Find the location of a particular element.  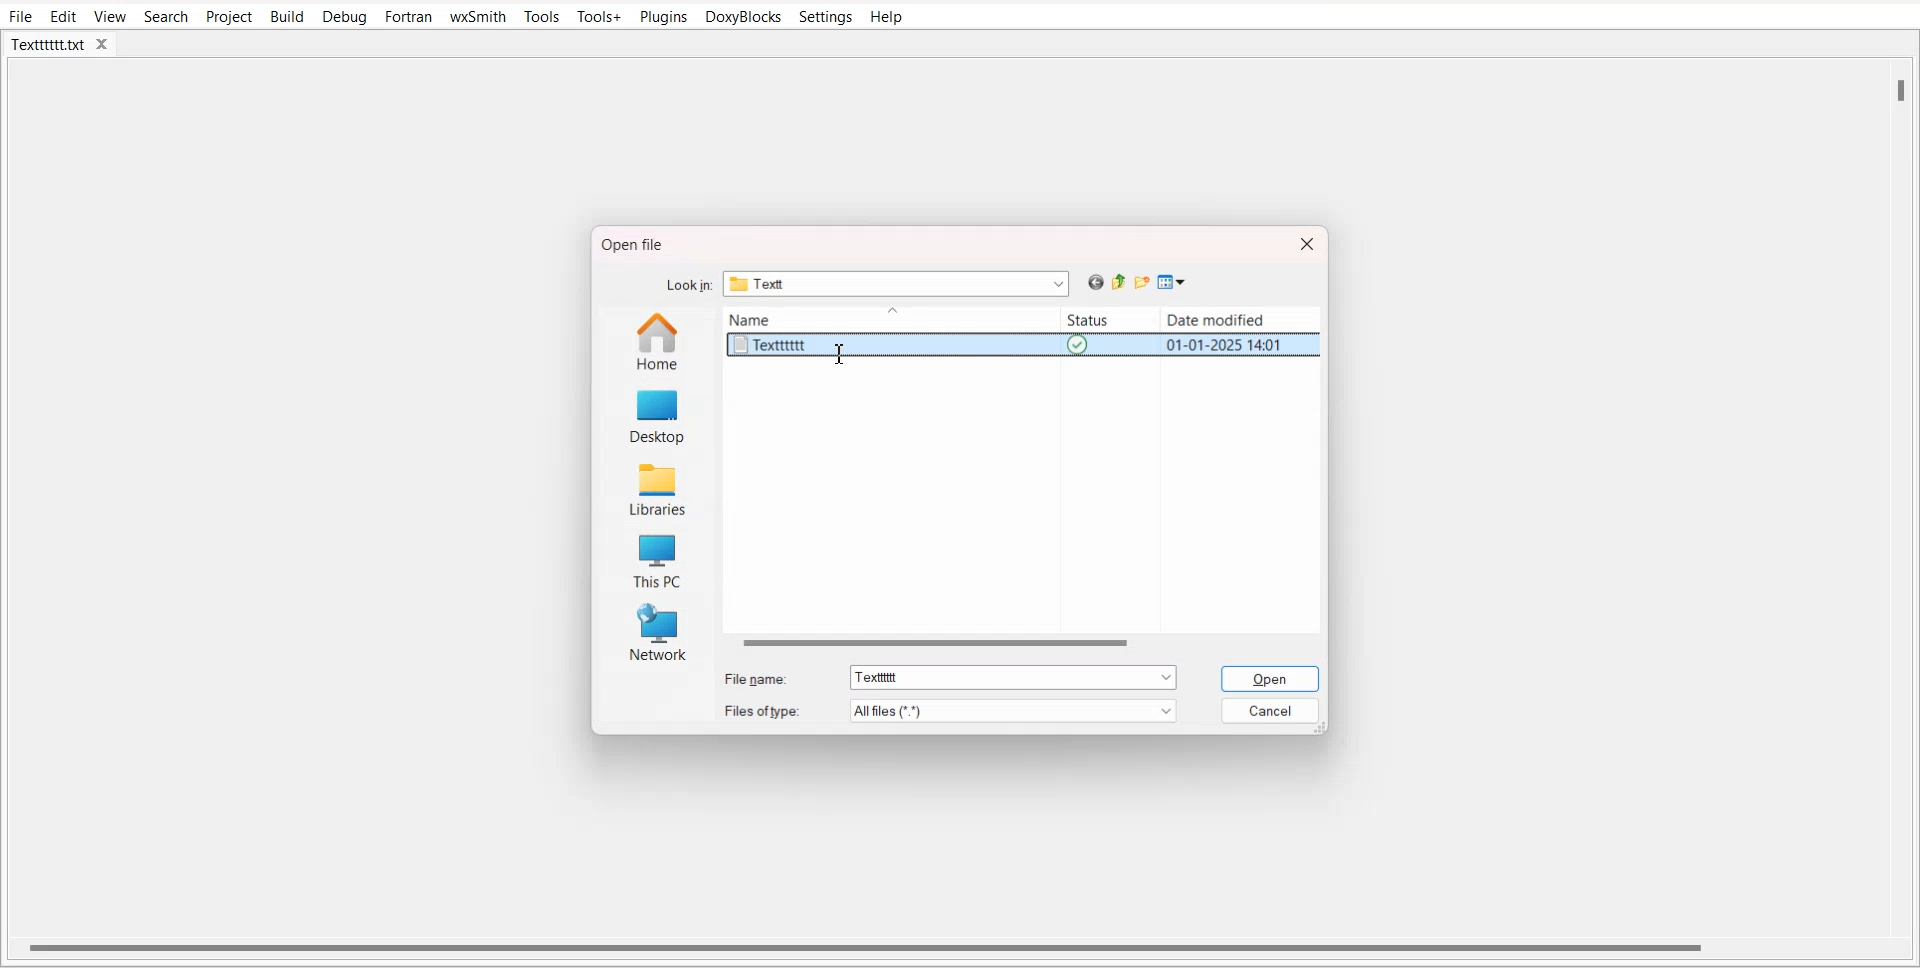

Settings is located at coordinates (826, 16).